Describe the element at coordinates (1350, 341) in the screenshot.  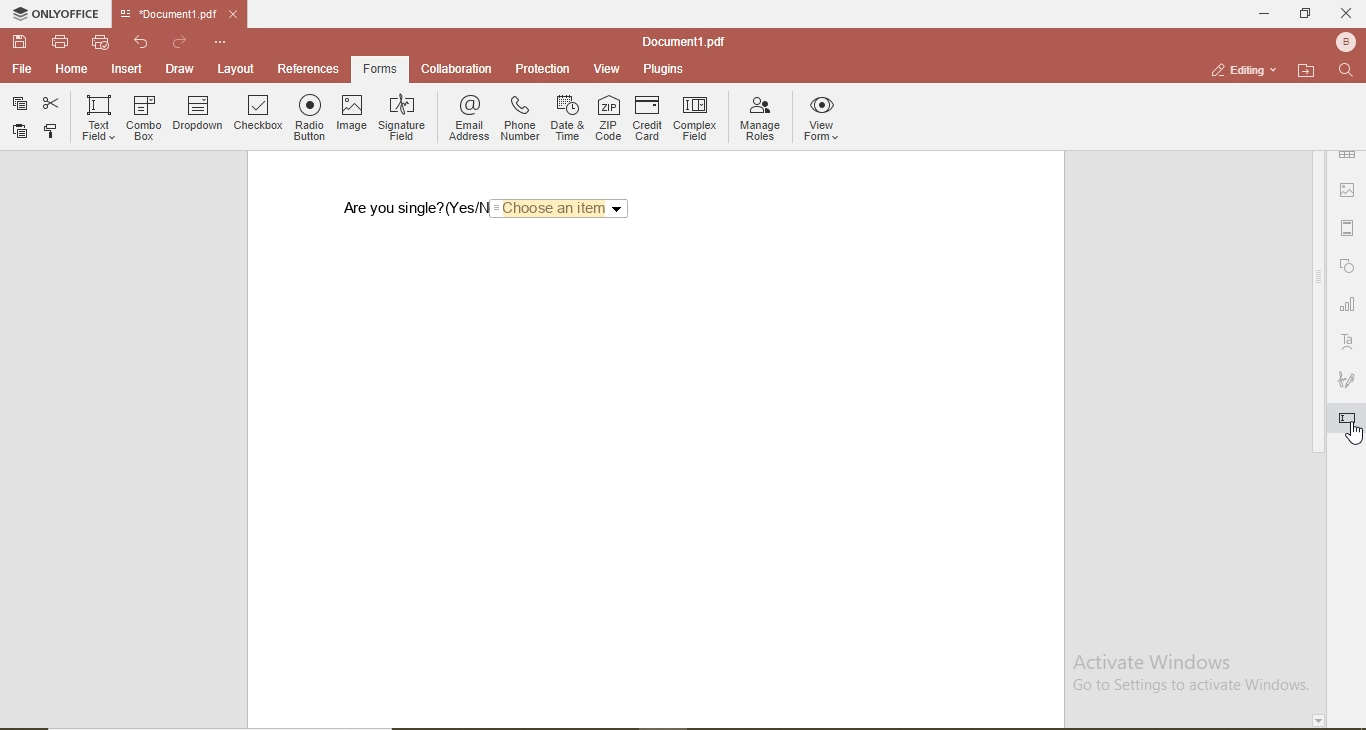
I see `font style` at that location.